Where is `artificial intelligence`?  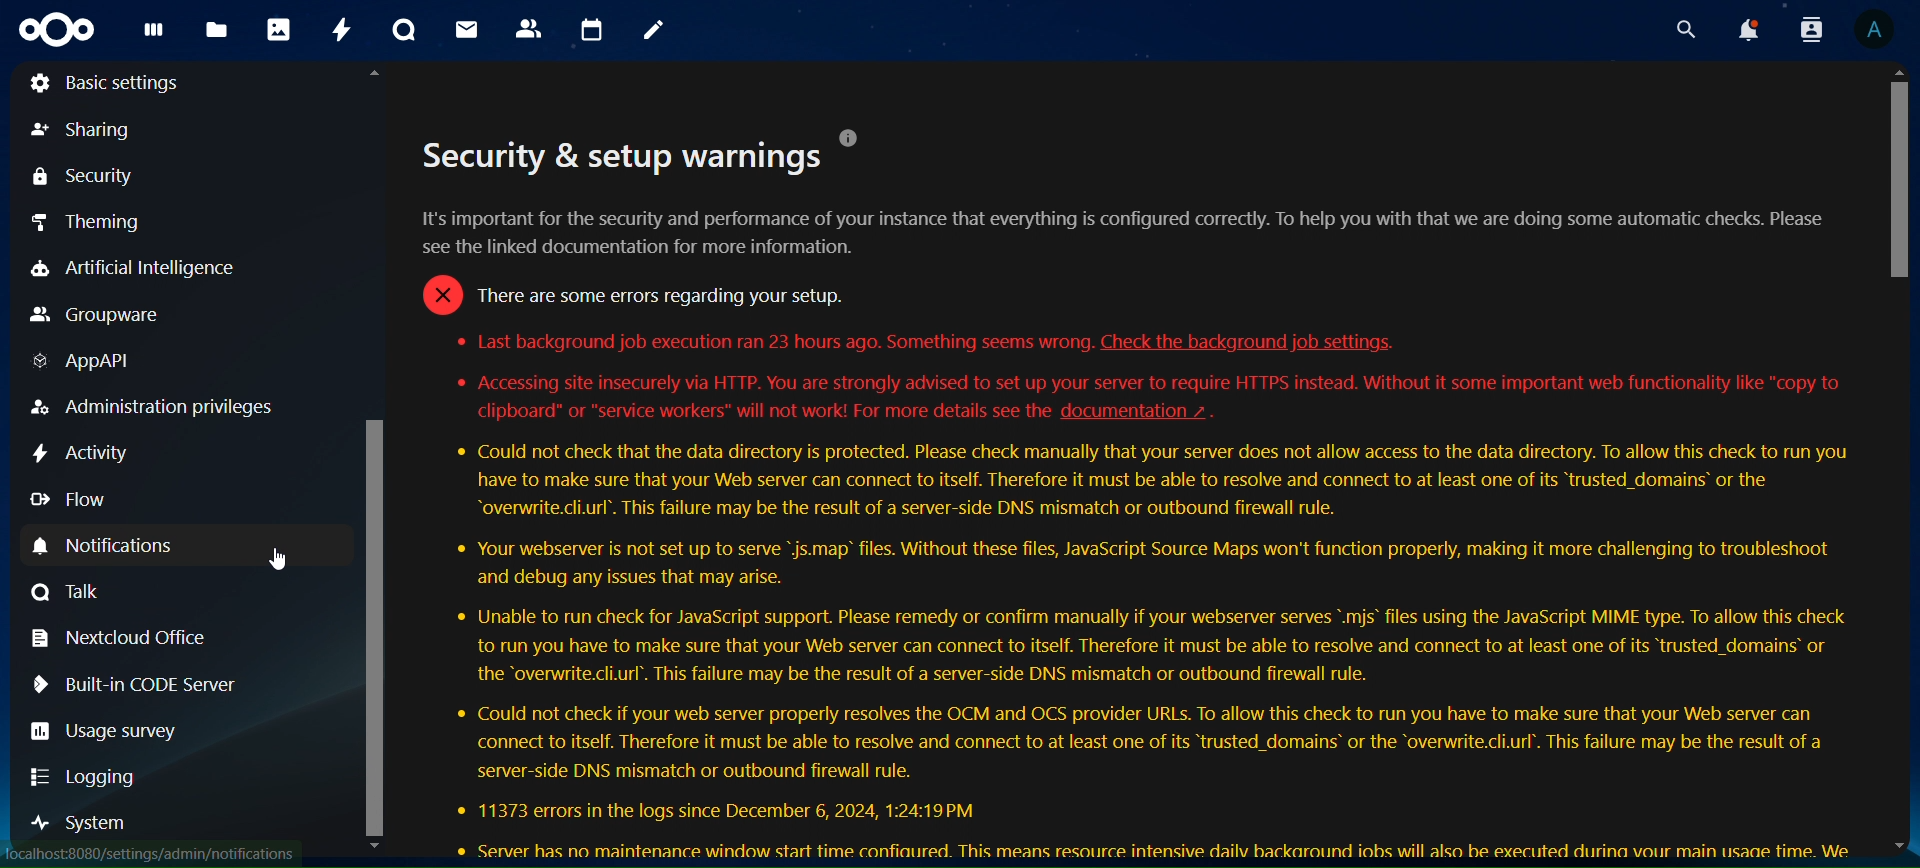
artificial intelligence is located at coordinates (150, 264).